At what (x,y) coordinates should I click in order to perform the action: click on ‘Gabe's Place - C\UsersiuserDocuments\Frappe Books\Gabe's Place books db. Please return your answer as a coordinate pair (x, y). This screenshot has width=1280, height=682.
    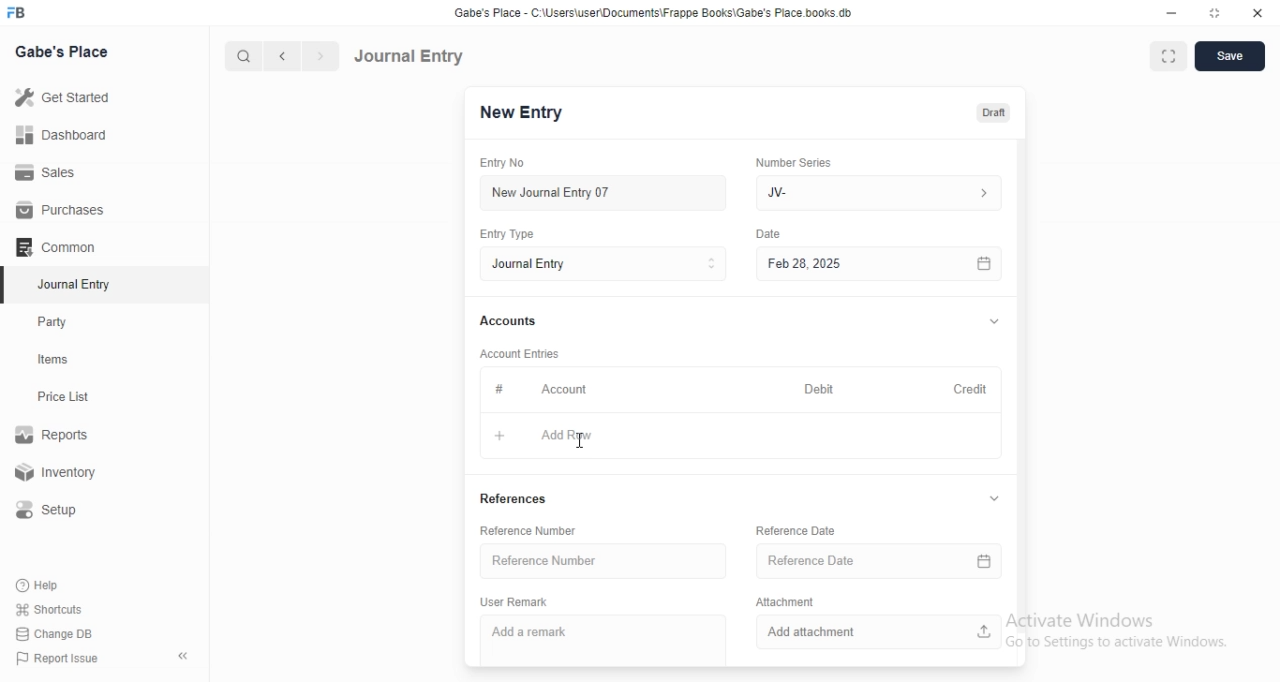
    Looking at the image, I should click on (653, 12).